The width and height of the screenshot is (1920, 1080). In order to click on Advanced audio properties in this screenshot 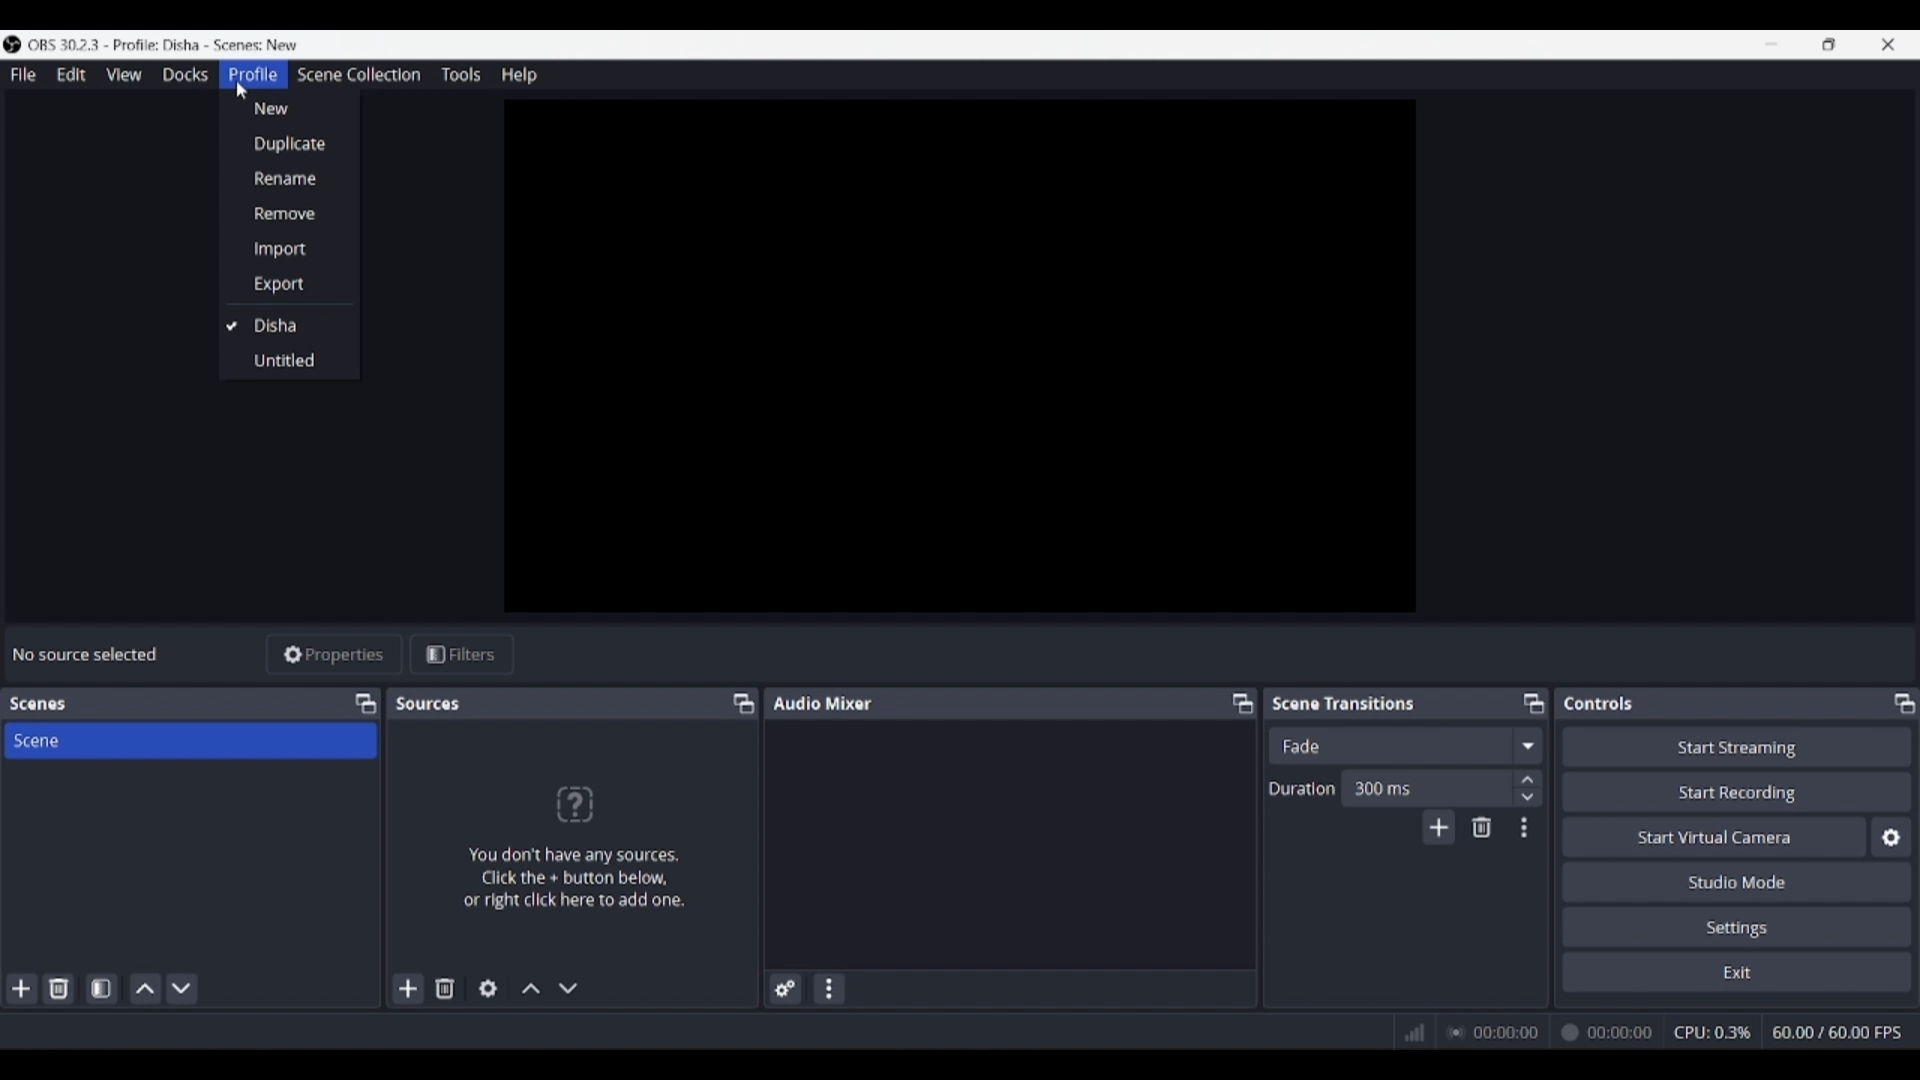, I will do `click(785, 989)`.